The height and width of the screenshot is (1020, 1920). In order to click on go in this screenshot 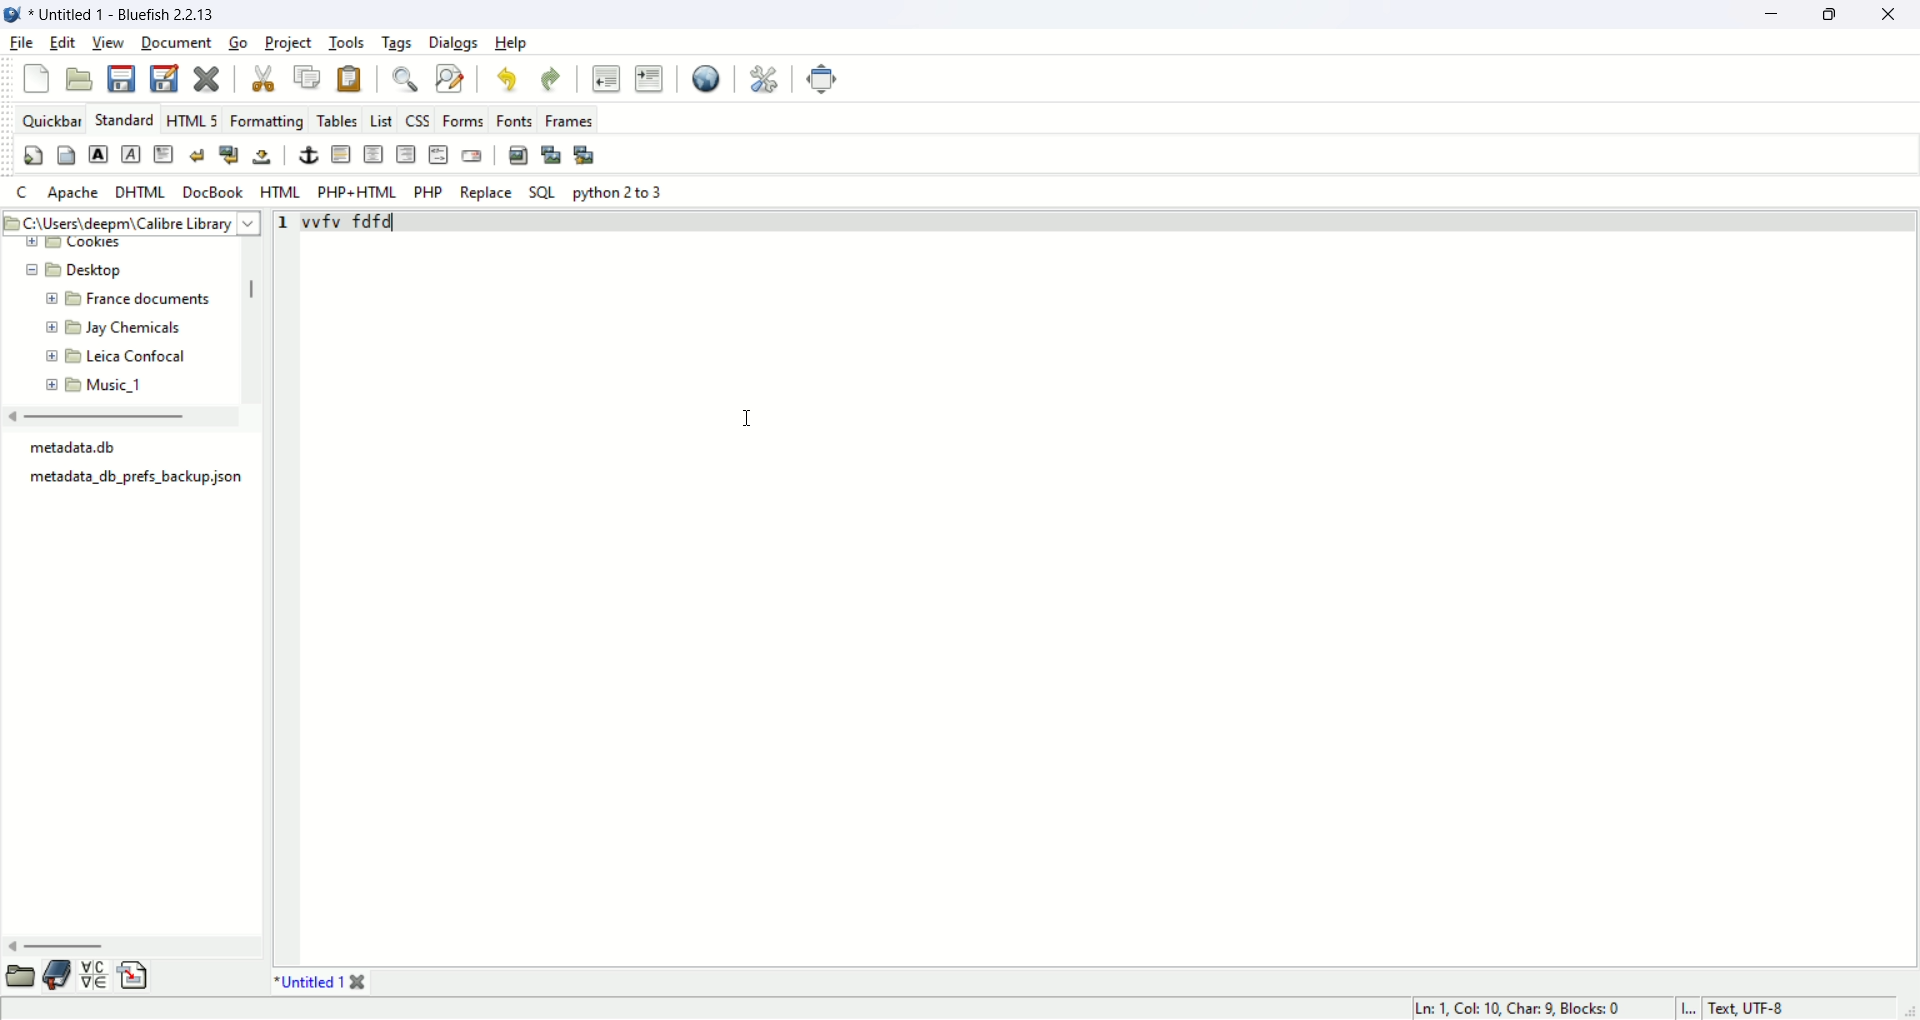, I will do `click(237, 42)`.